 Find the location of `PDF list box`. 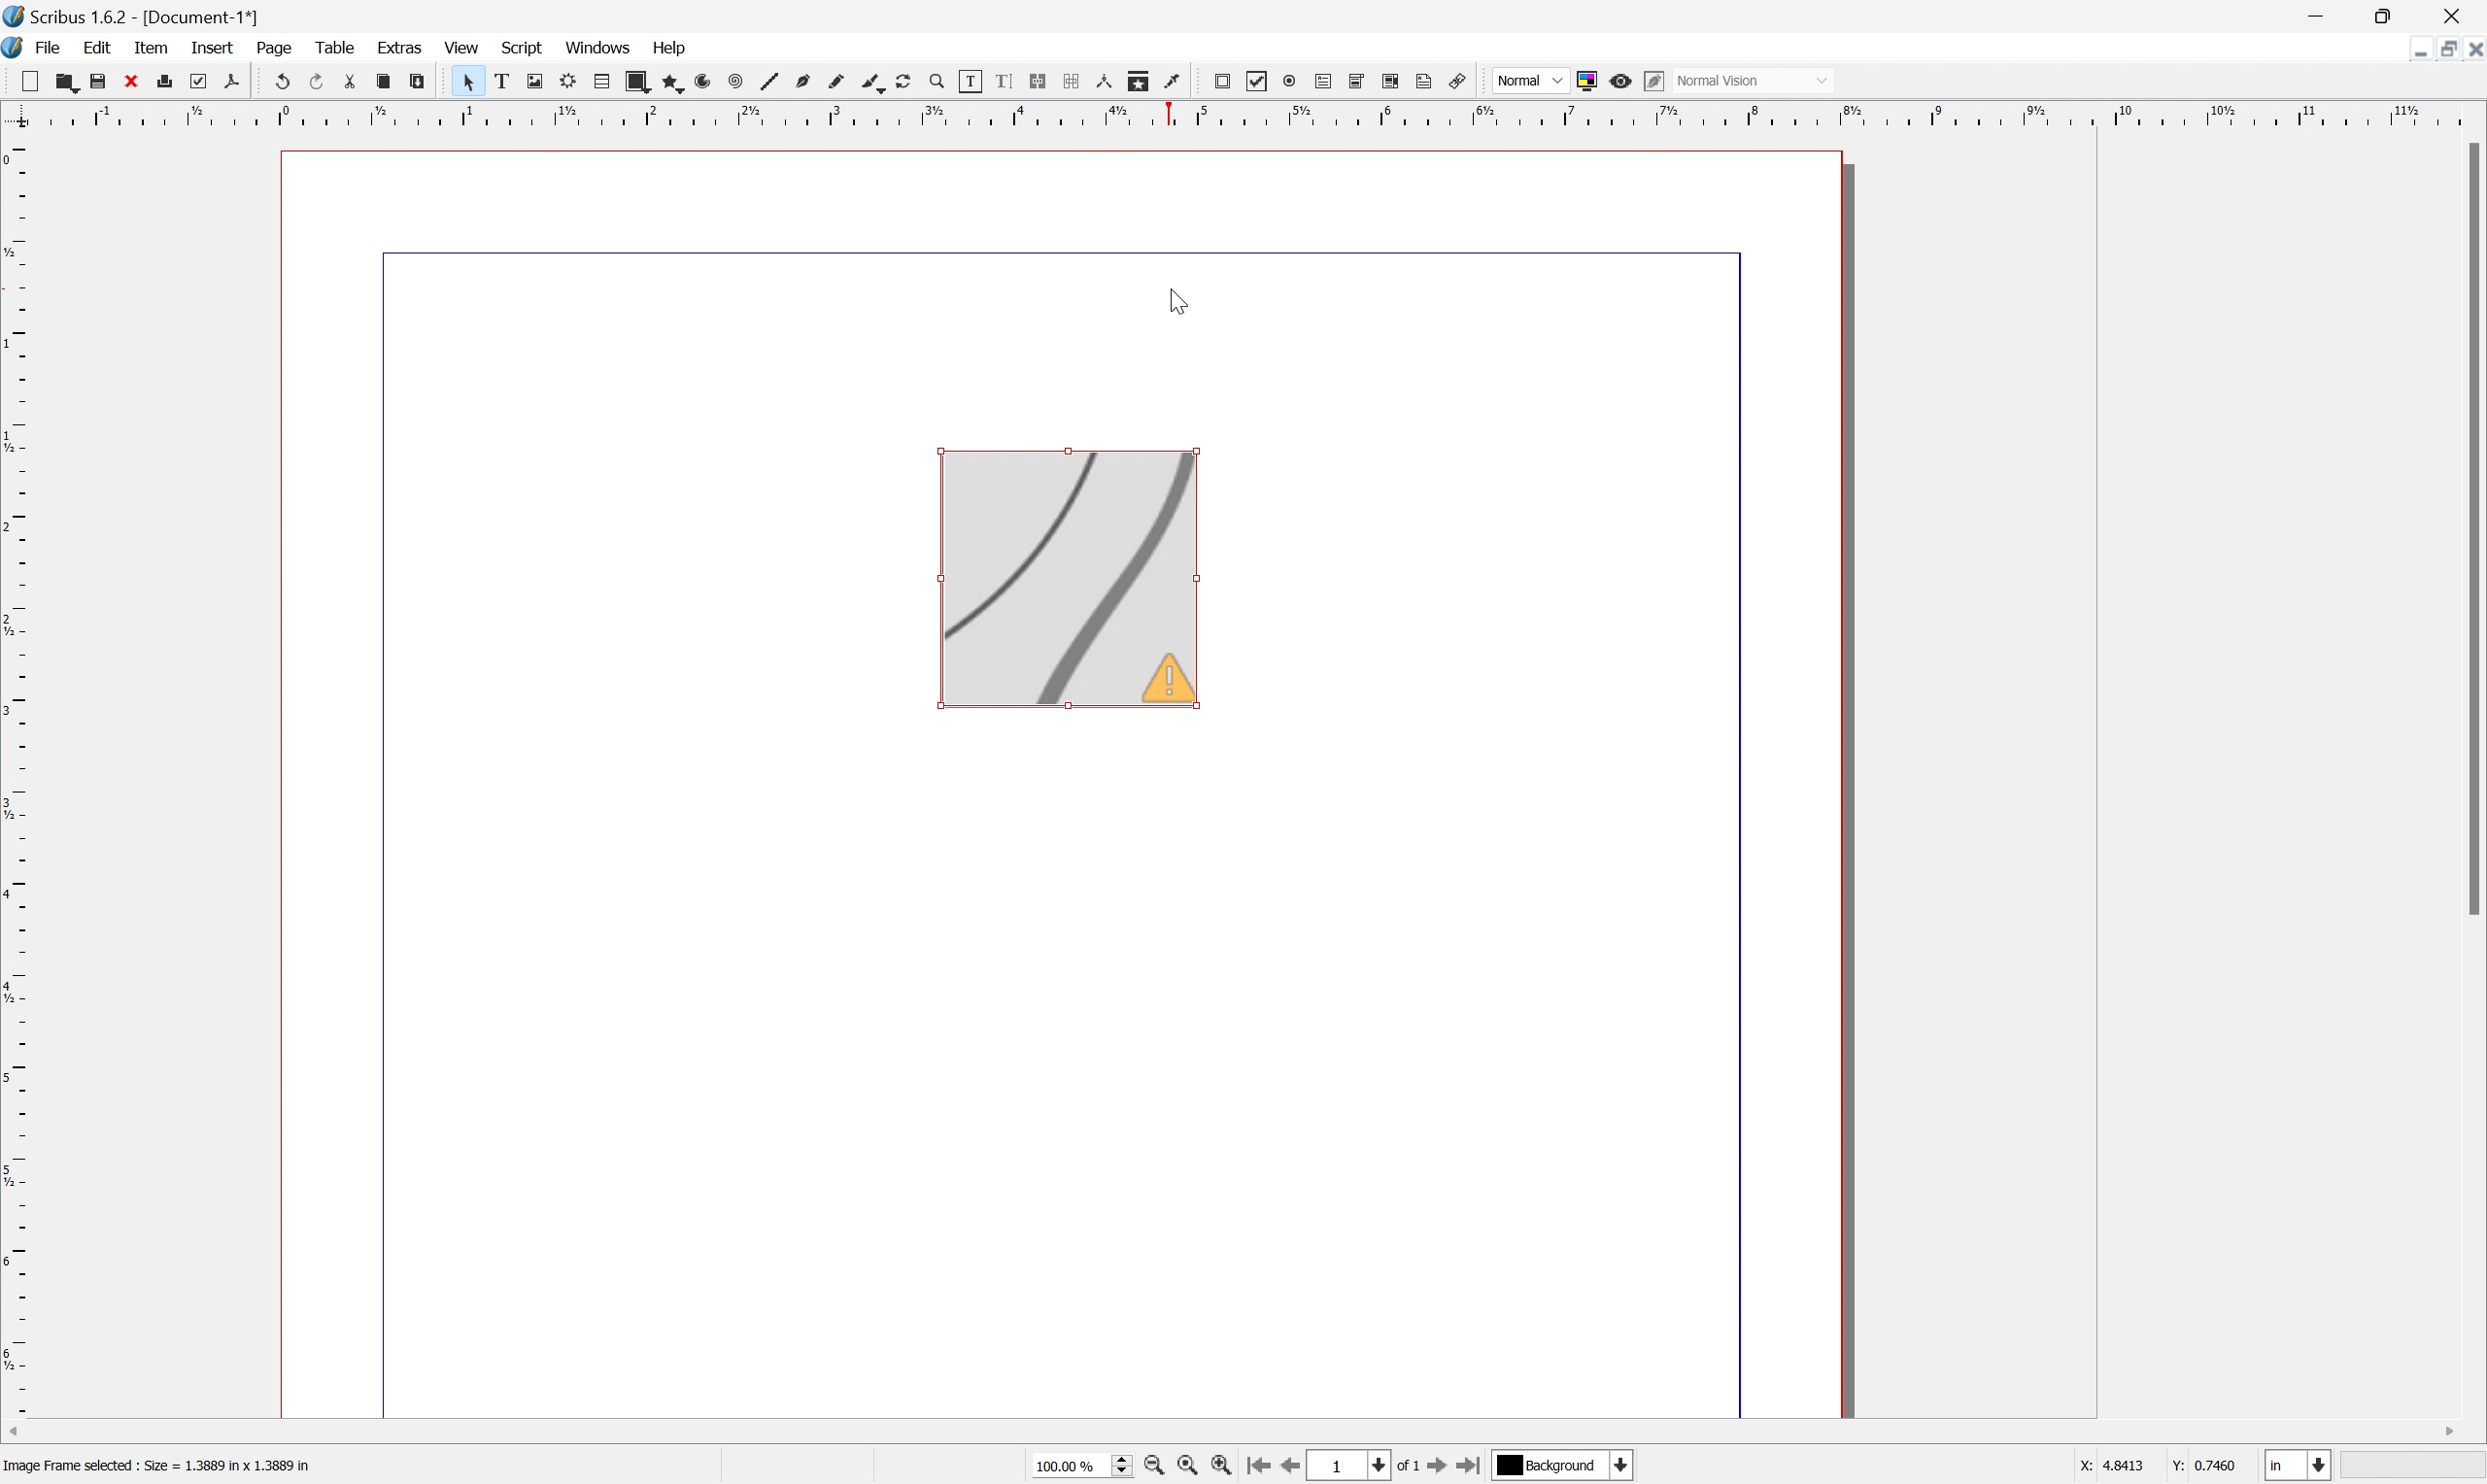

PDF list box is located at coordinates (1395, 81).